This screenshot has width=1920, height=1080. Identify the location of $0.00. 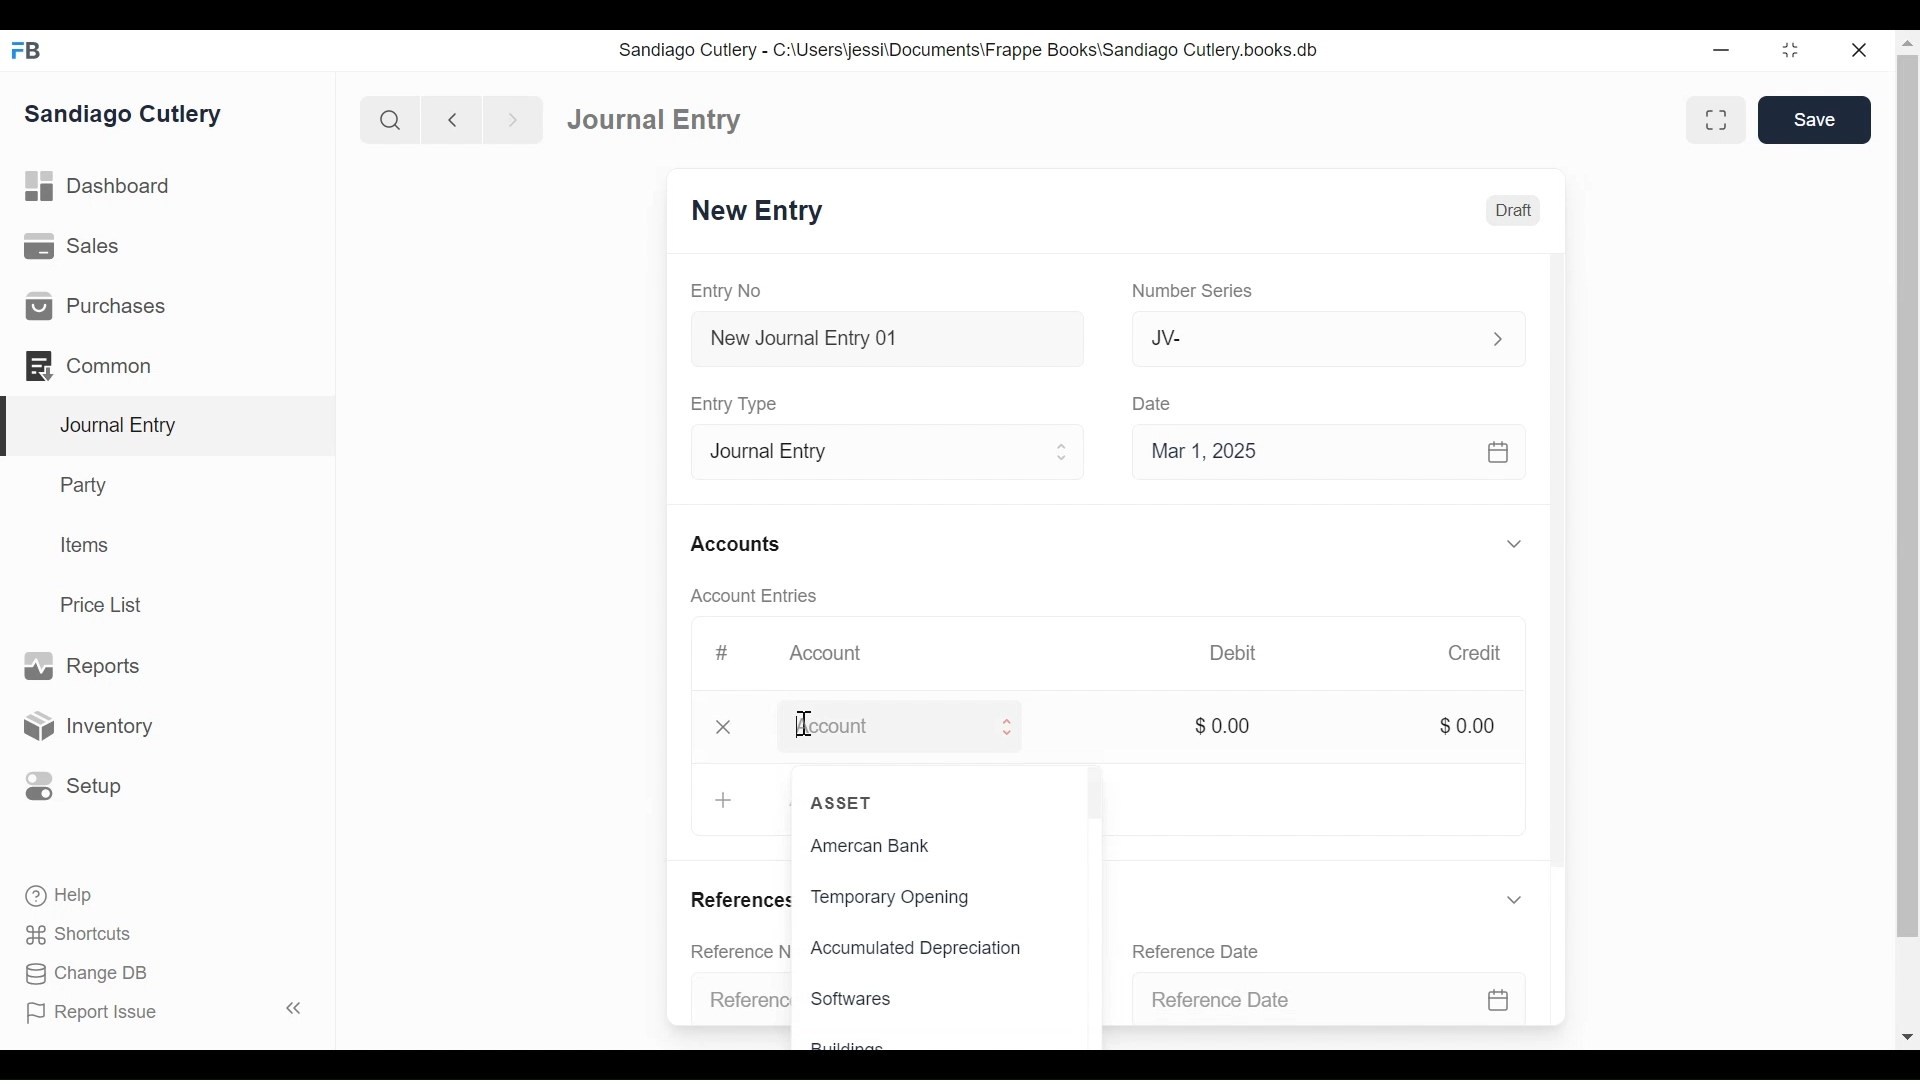
(1479, 726).